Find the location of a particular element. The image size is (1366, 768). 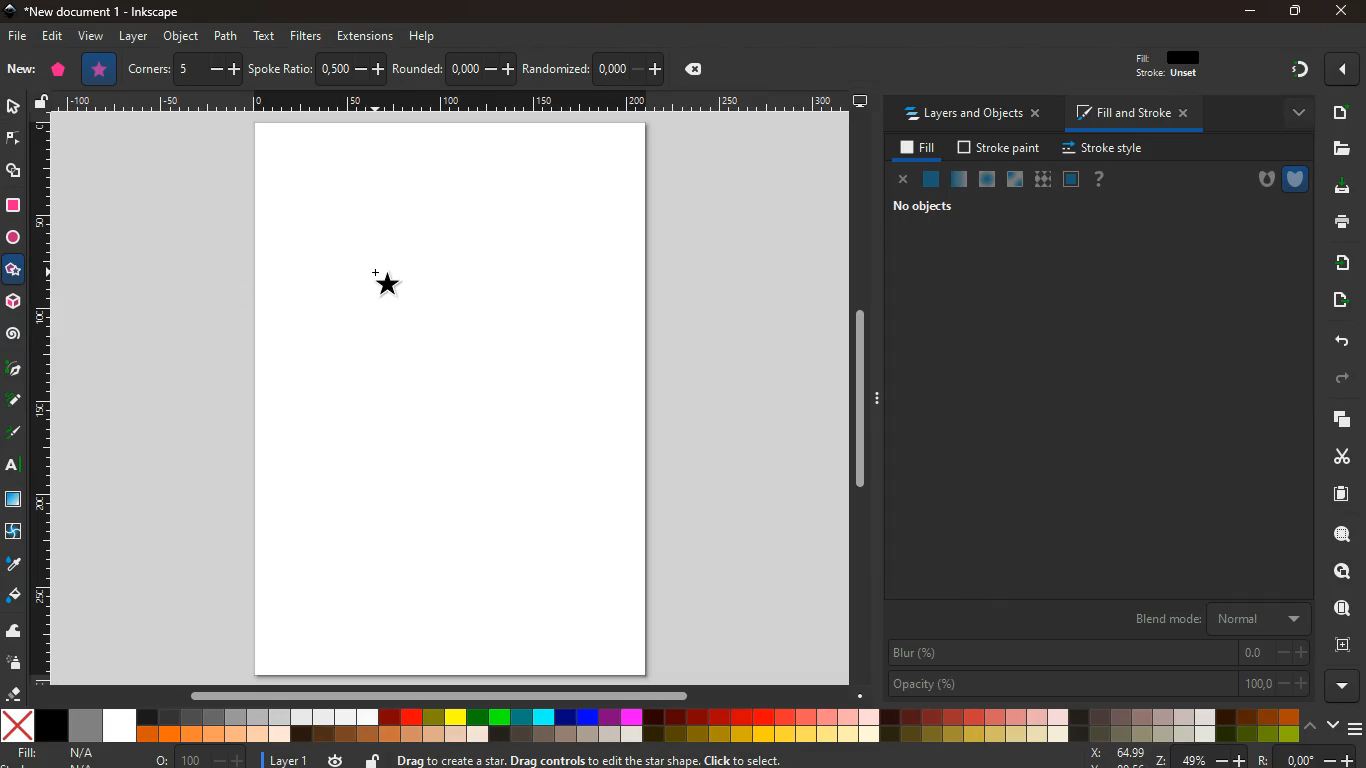

Draw scale is located at coordinates (50, 404).